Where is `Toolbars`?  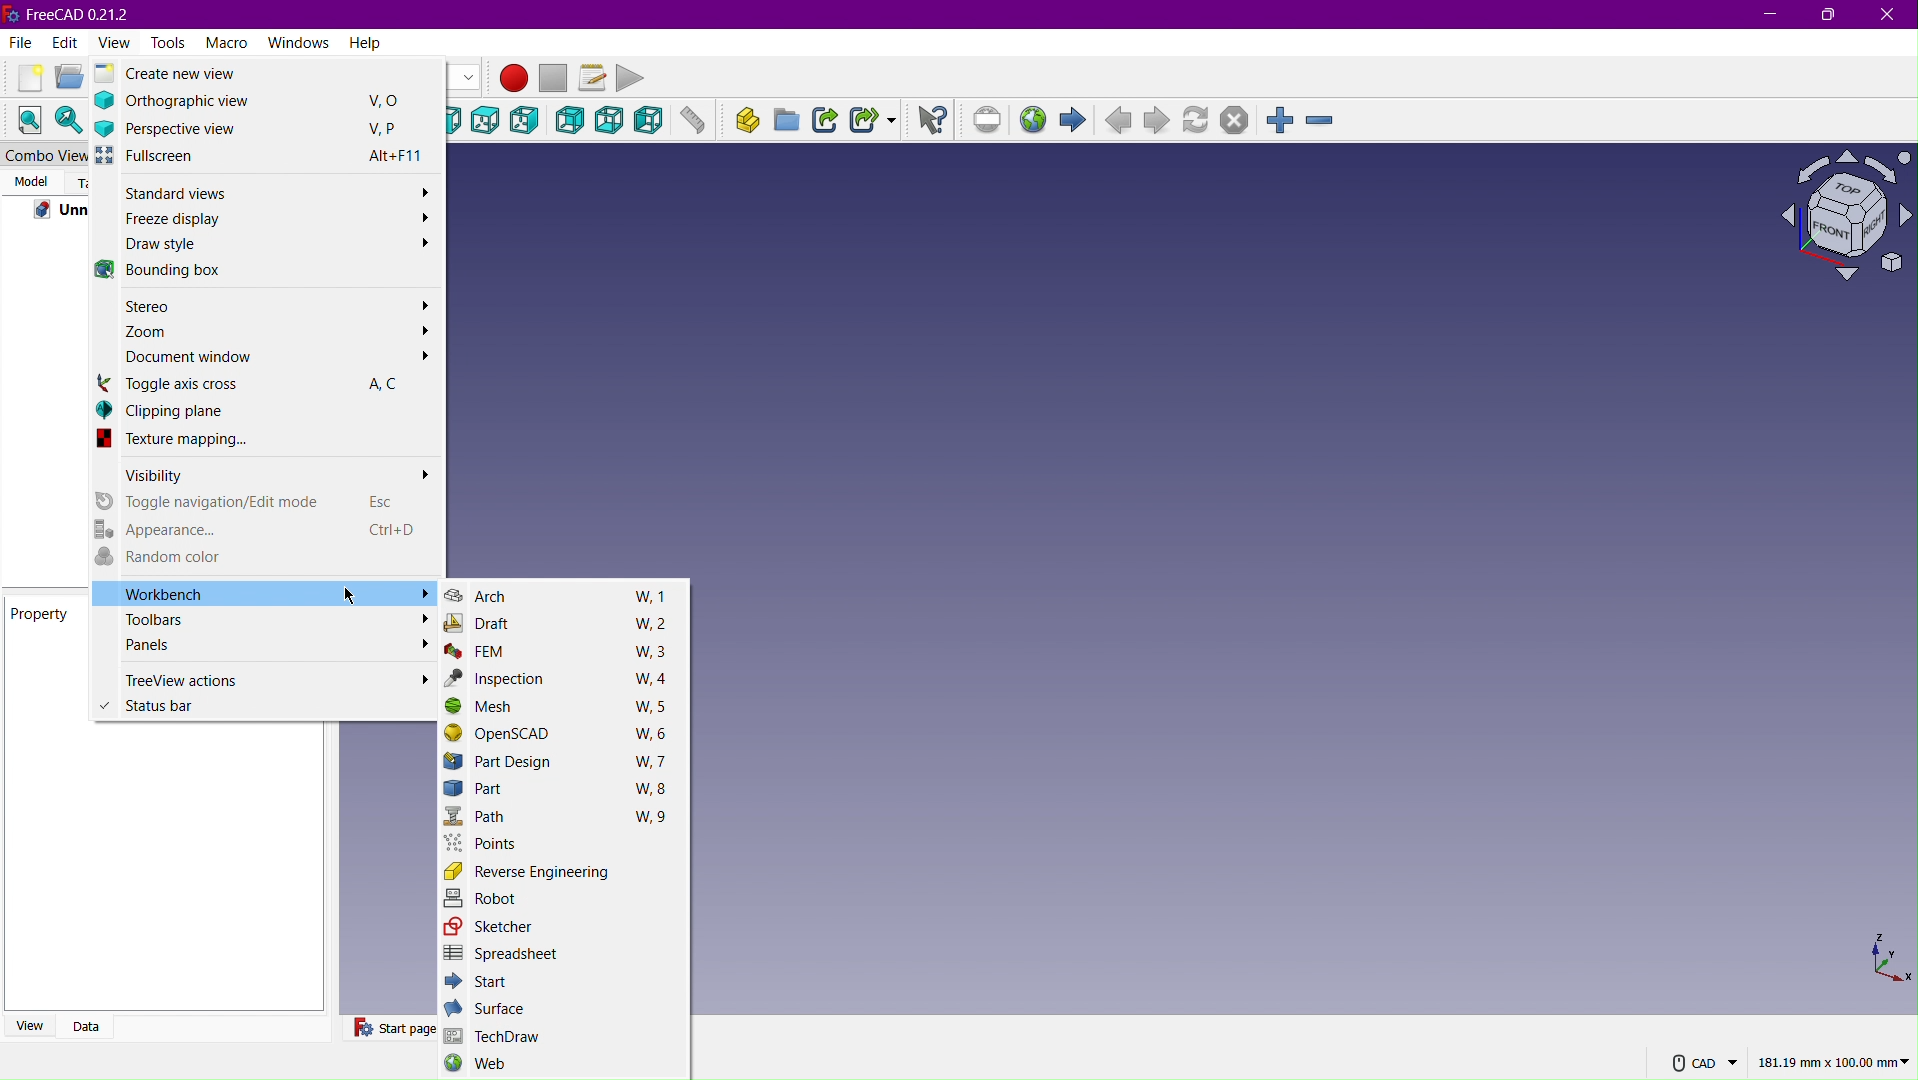
Toolbars is located at coordinates (265, 621).